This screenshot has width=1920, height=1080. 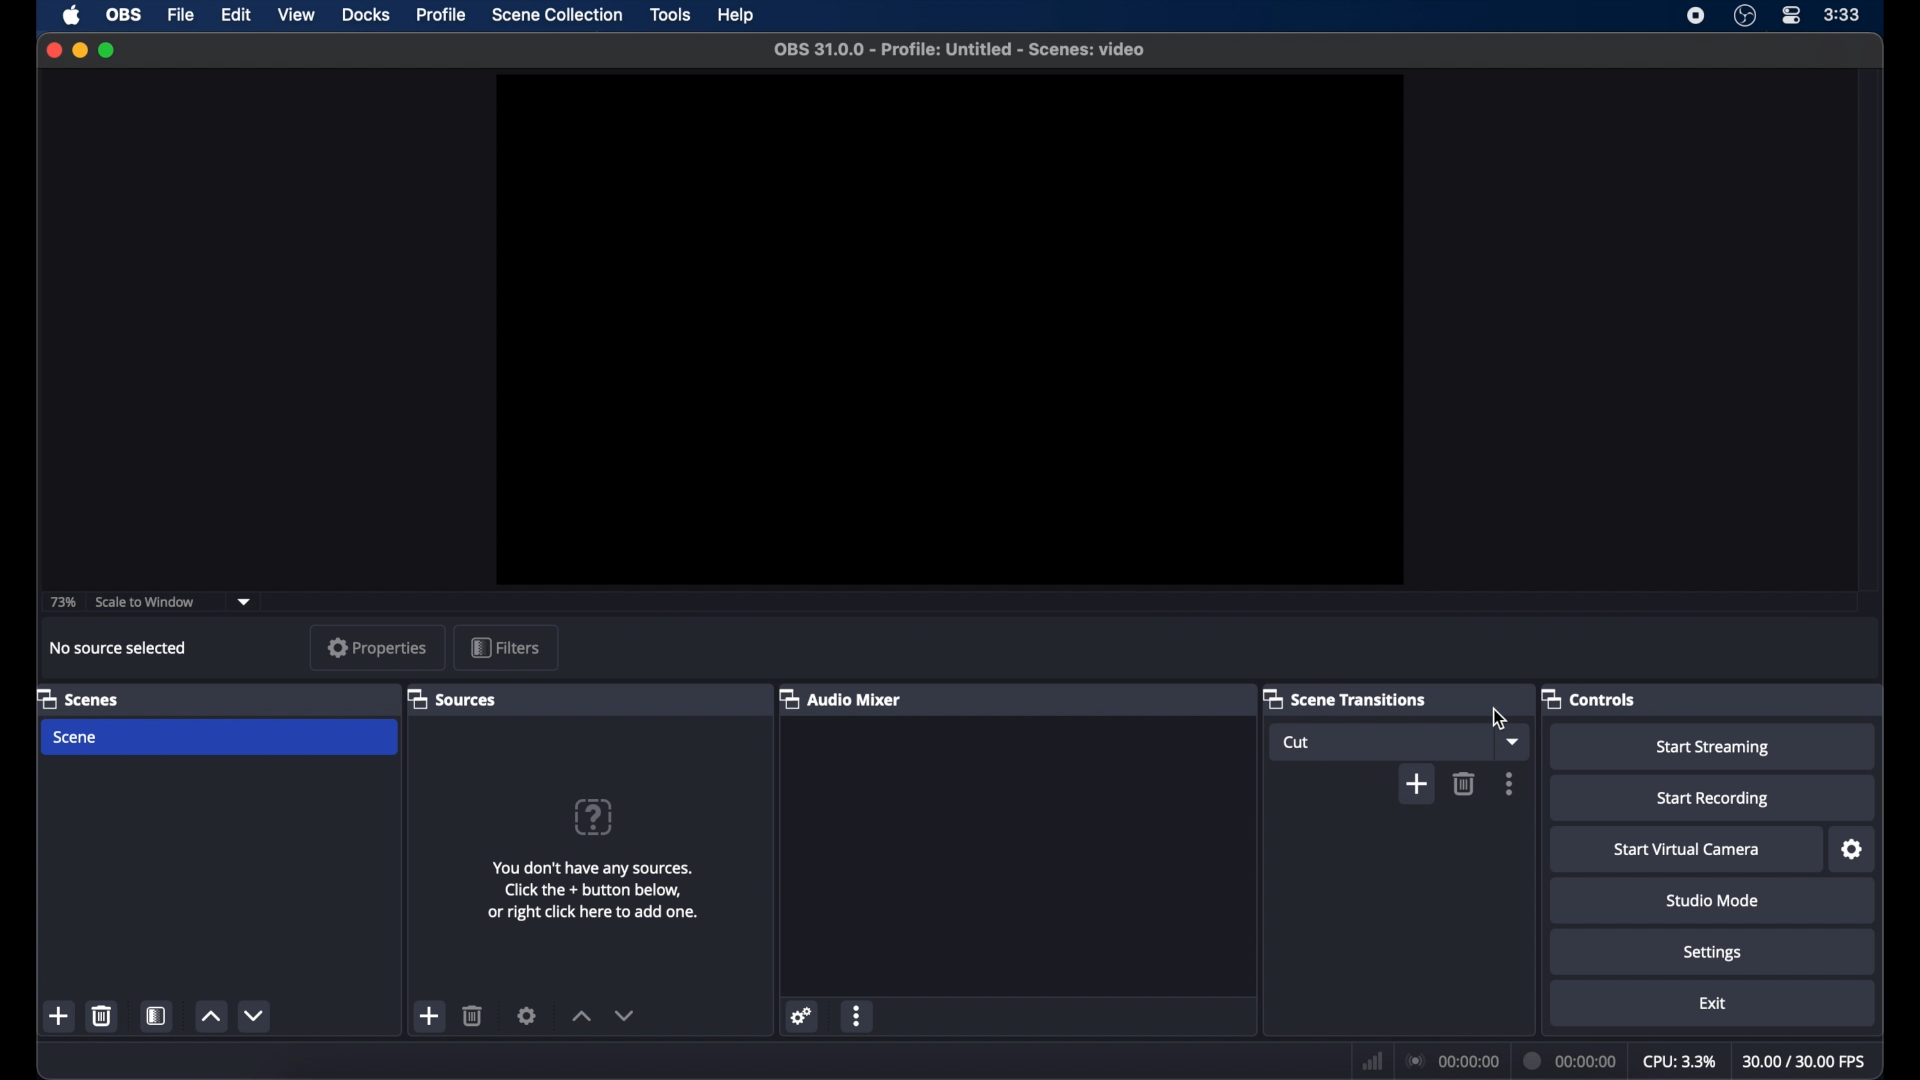 I want to click on add, so click(x=1417, y=784).